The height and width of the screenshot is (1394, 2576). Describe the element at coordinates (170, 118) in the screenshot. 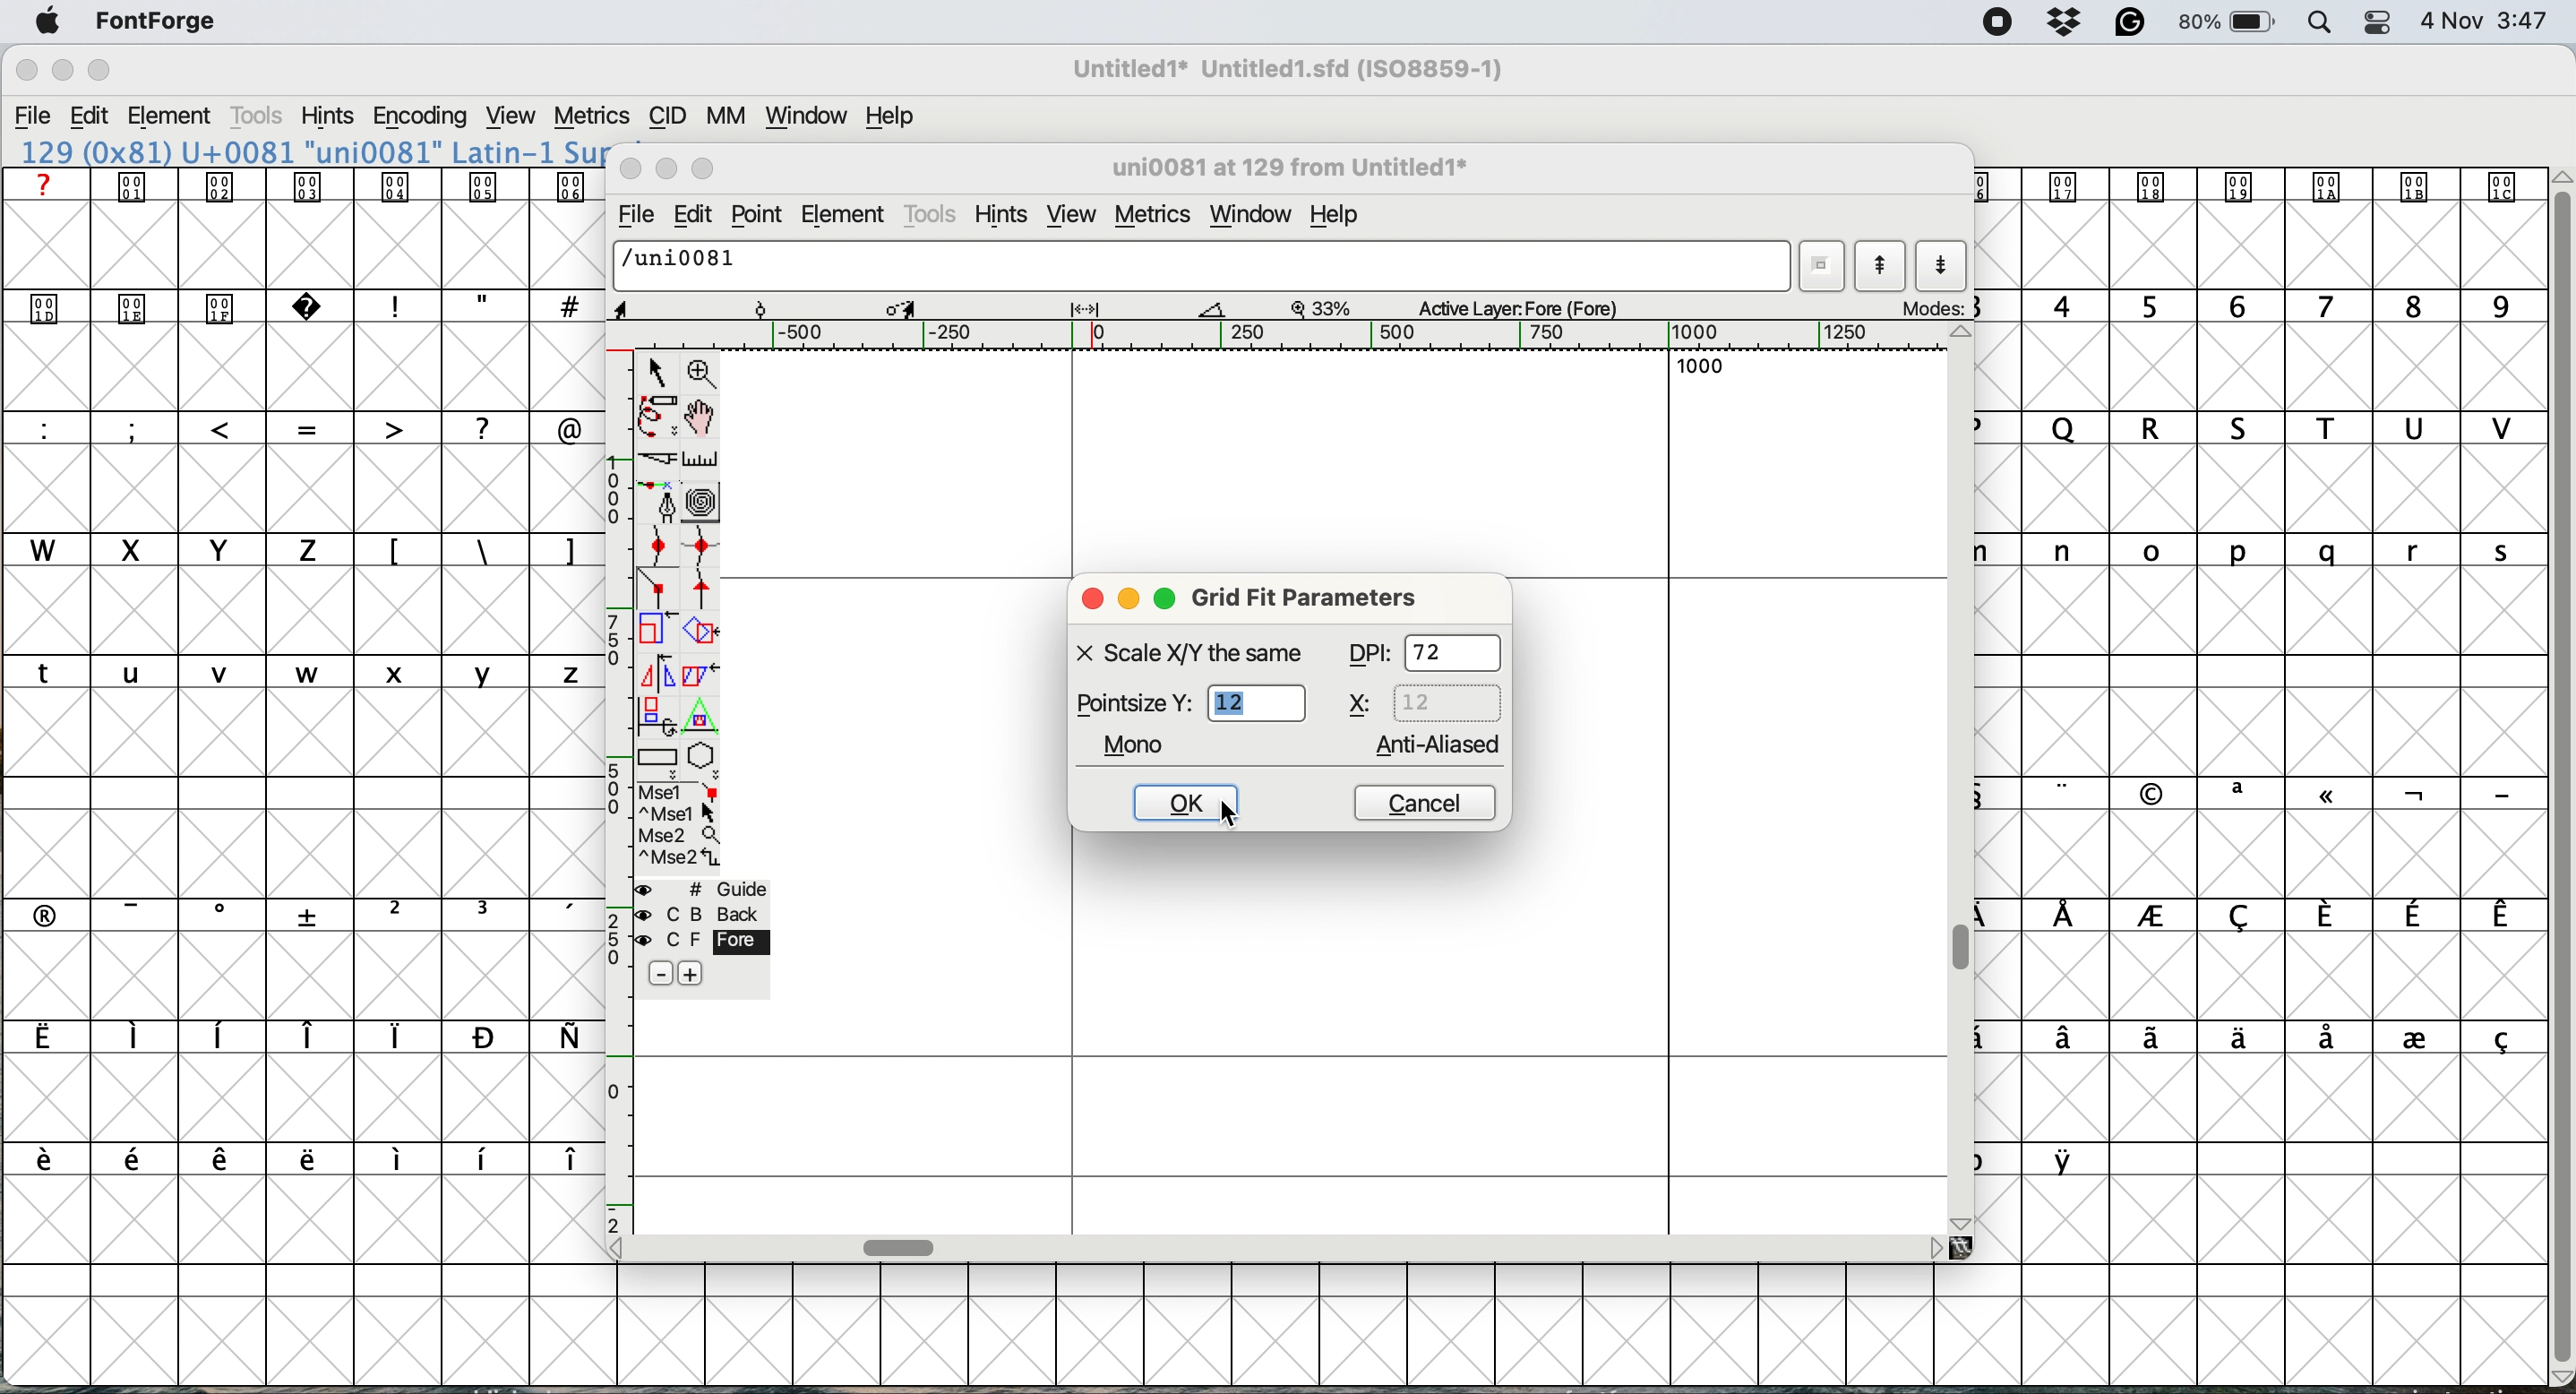

I see `Element` at that location.